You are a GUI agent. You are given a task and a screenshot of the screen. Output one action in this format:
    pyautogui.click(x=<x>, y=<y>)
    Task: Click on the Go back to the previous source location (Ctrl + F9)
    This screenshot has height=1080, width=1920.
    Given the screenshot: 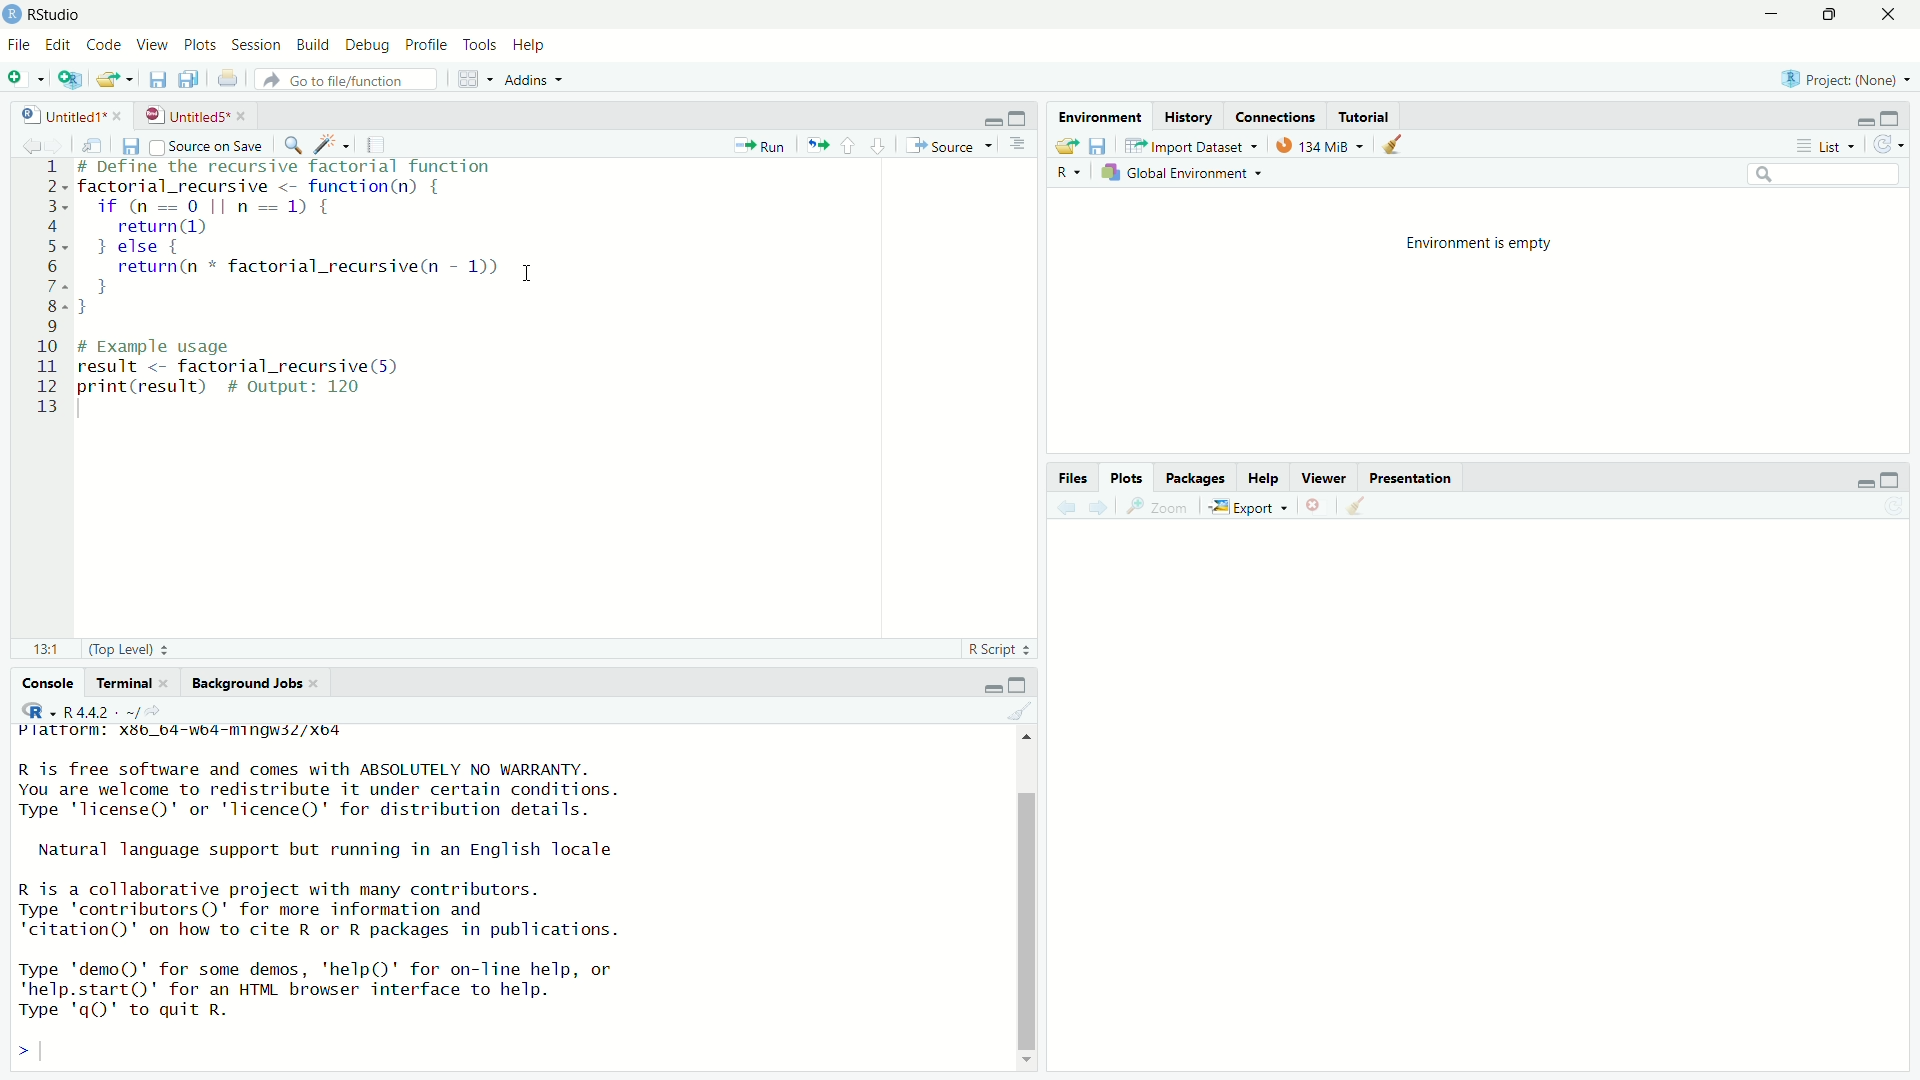 What is the action you would take?
    pyautogui.click(x=1064, y=505)
    